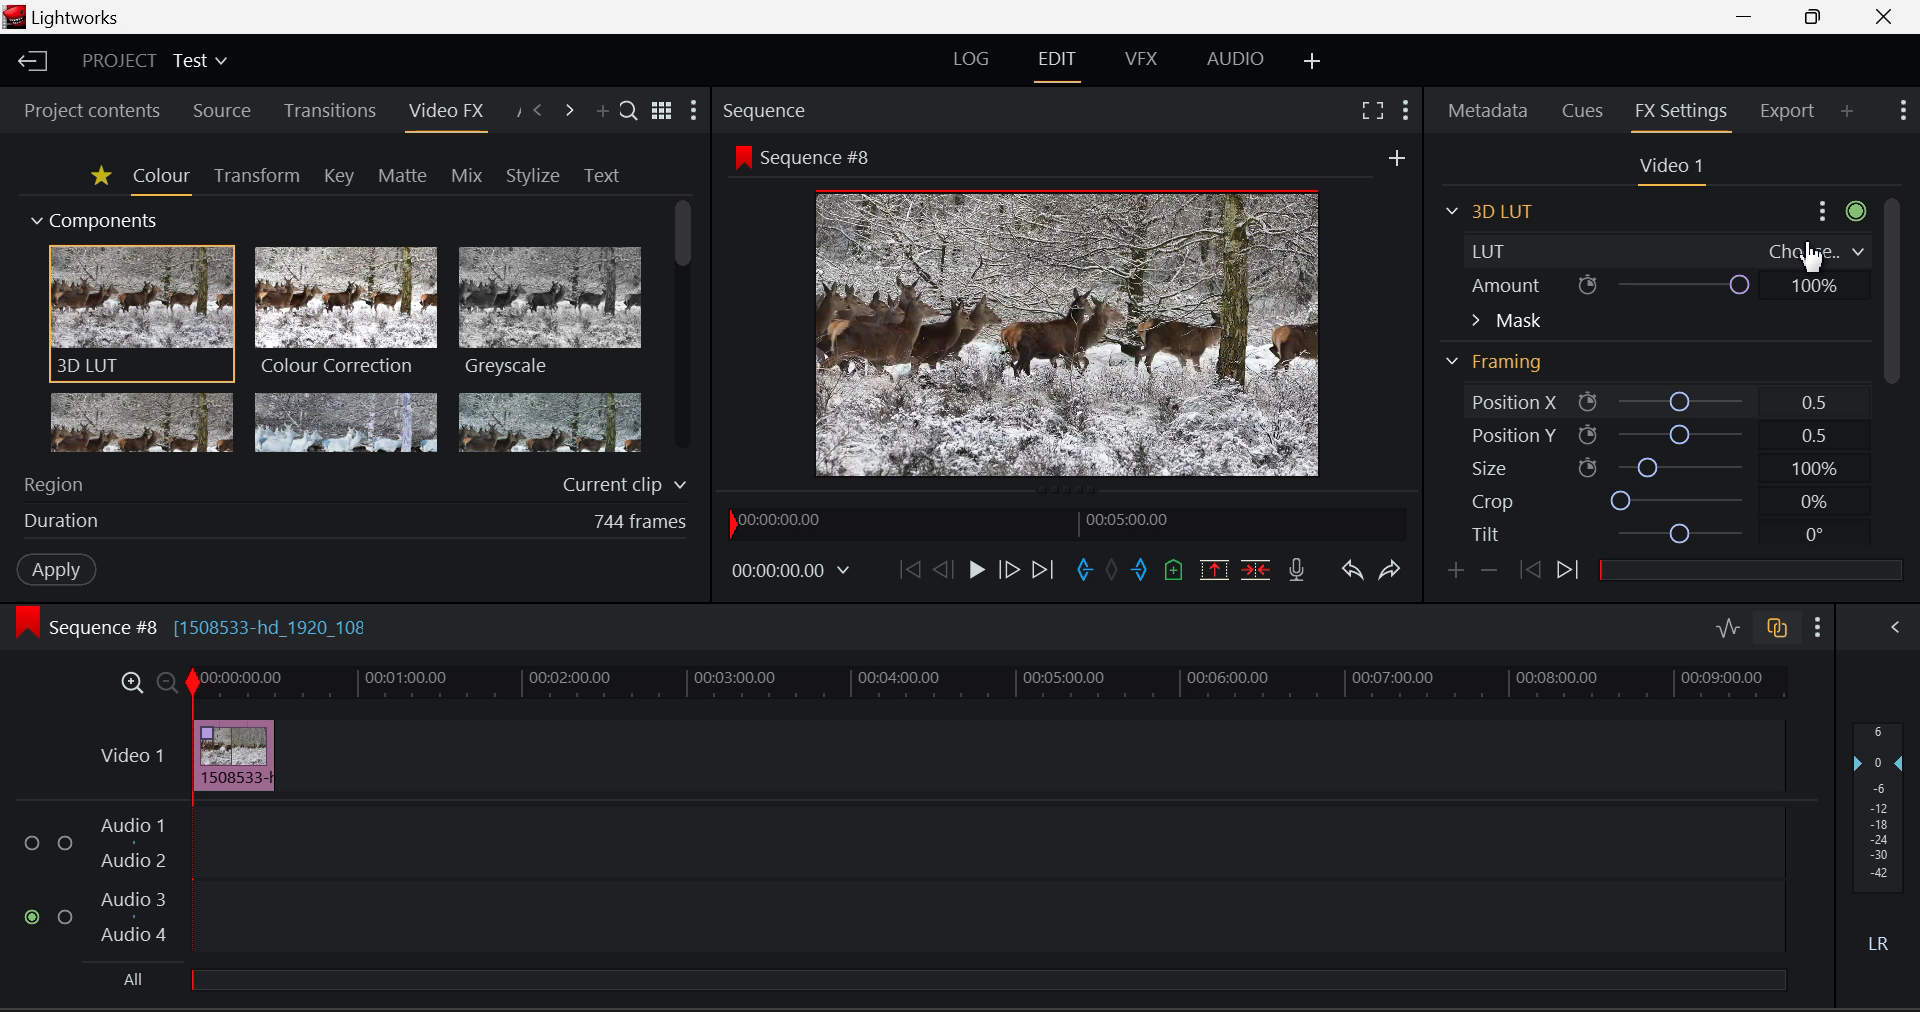 This screenshot has height=1012, width=1920. Describe the element at coordinates (600, 176) in the screenshot. I see `Text` at that location.